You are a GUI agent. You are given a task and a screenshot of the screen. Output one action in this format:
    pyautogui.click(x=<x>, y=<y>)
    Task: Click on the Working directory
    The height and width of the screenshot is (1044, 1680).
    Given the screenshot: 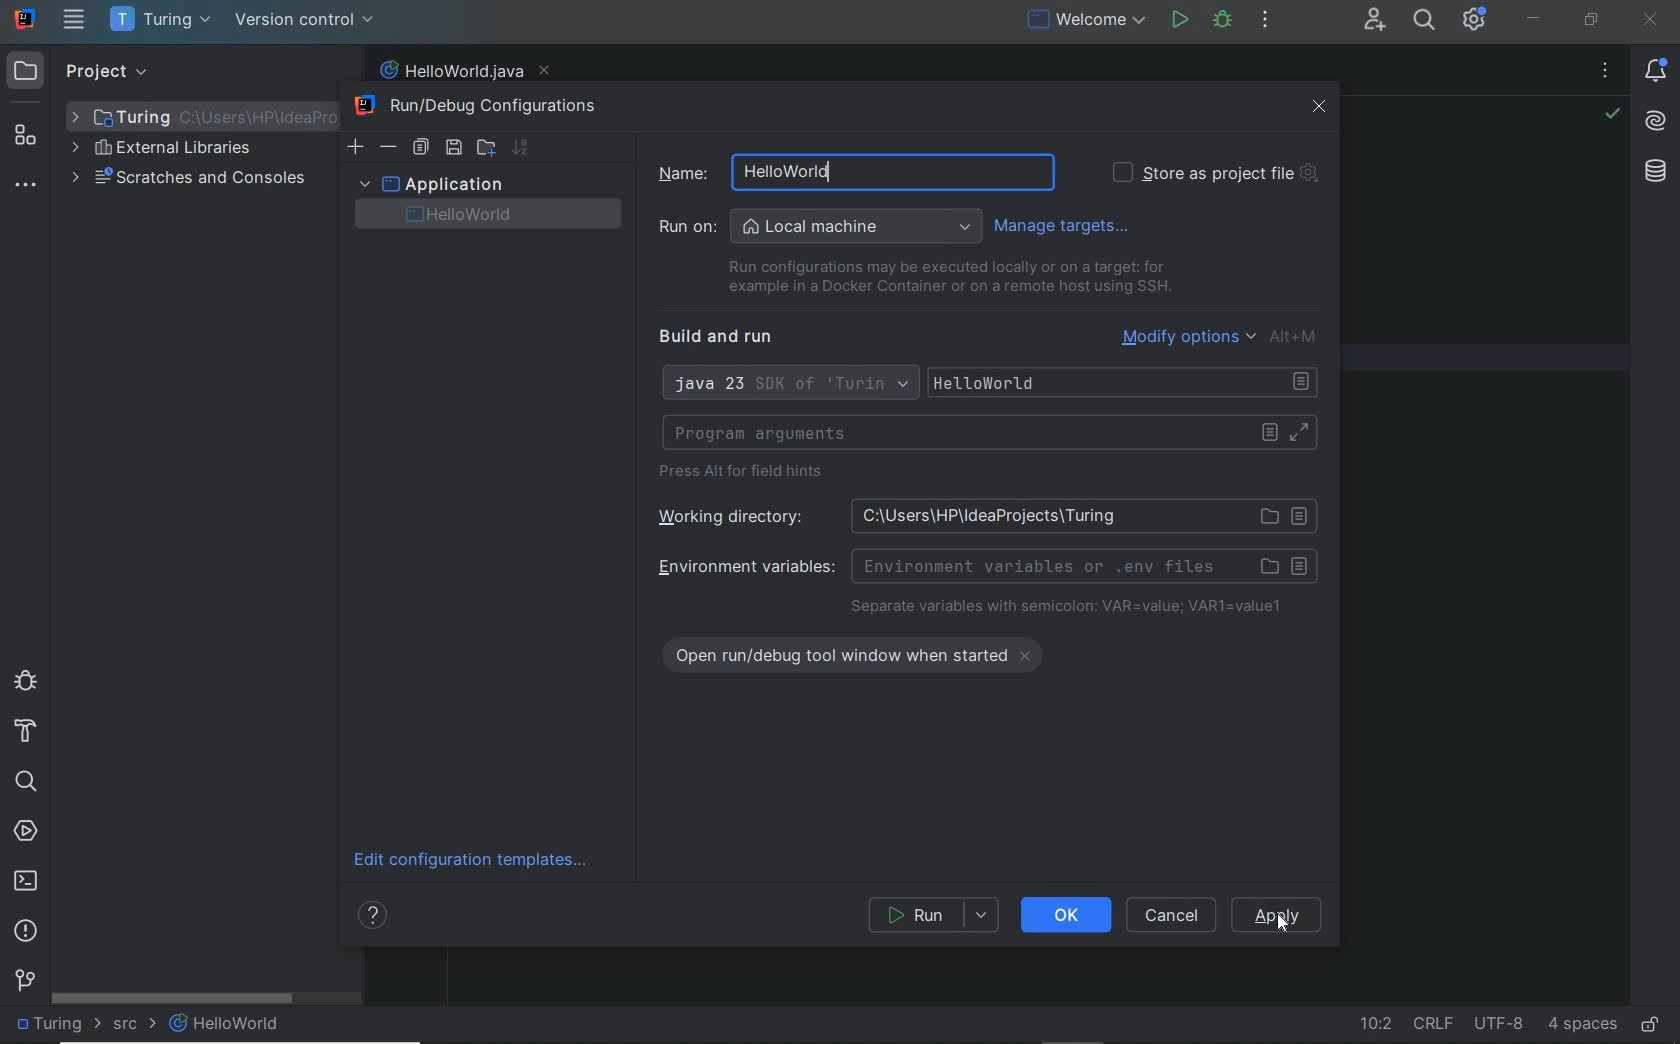 What is the action you would take?
    pyautogui.click(x=980, y=515)
    